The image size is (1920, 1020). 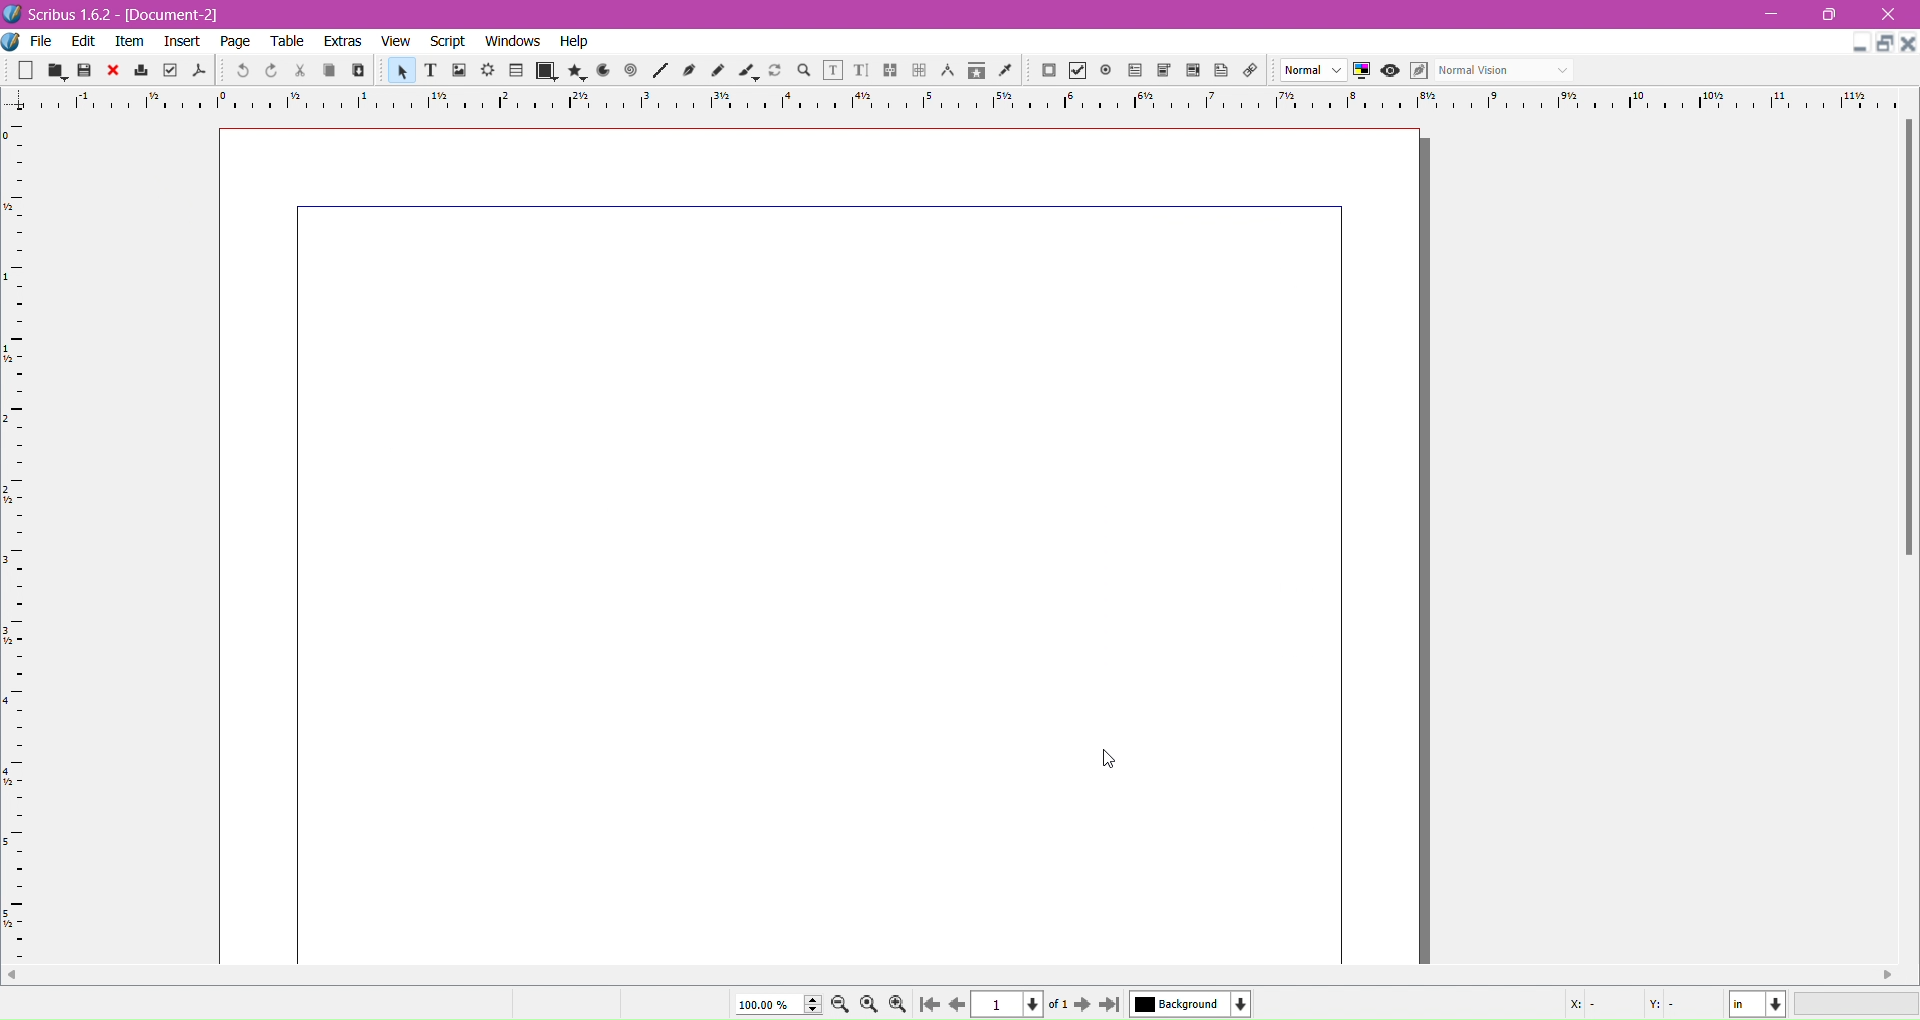 What do you see at coordinates (144, 71) in the screenshot?
I see `icon` at bounding box center [144, 71].